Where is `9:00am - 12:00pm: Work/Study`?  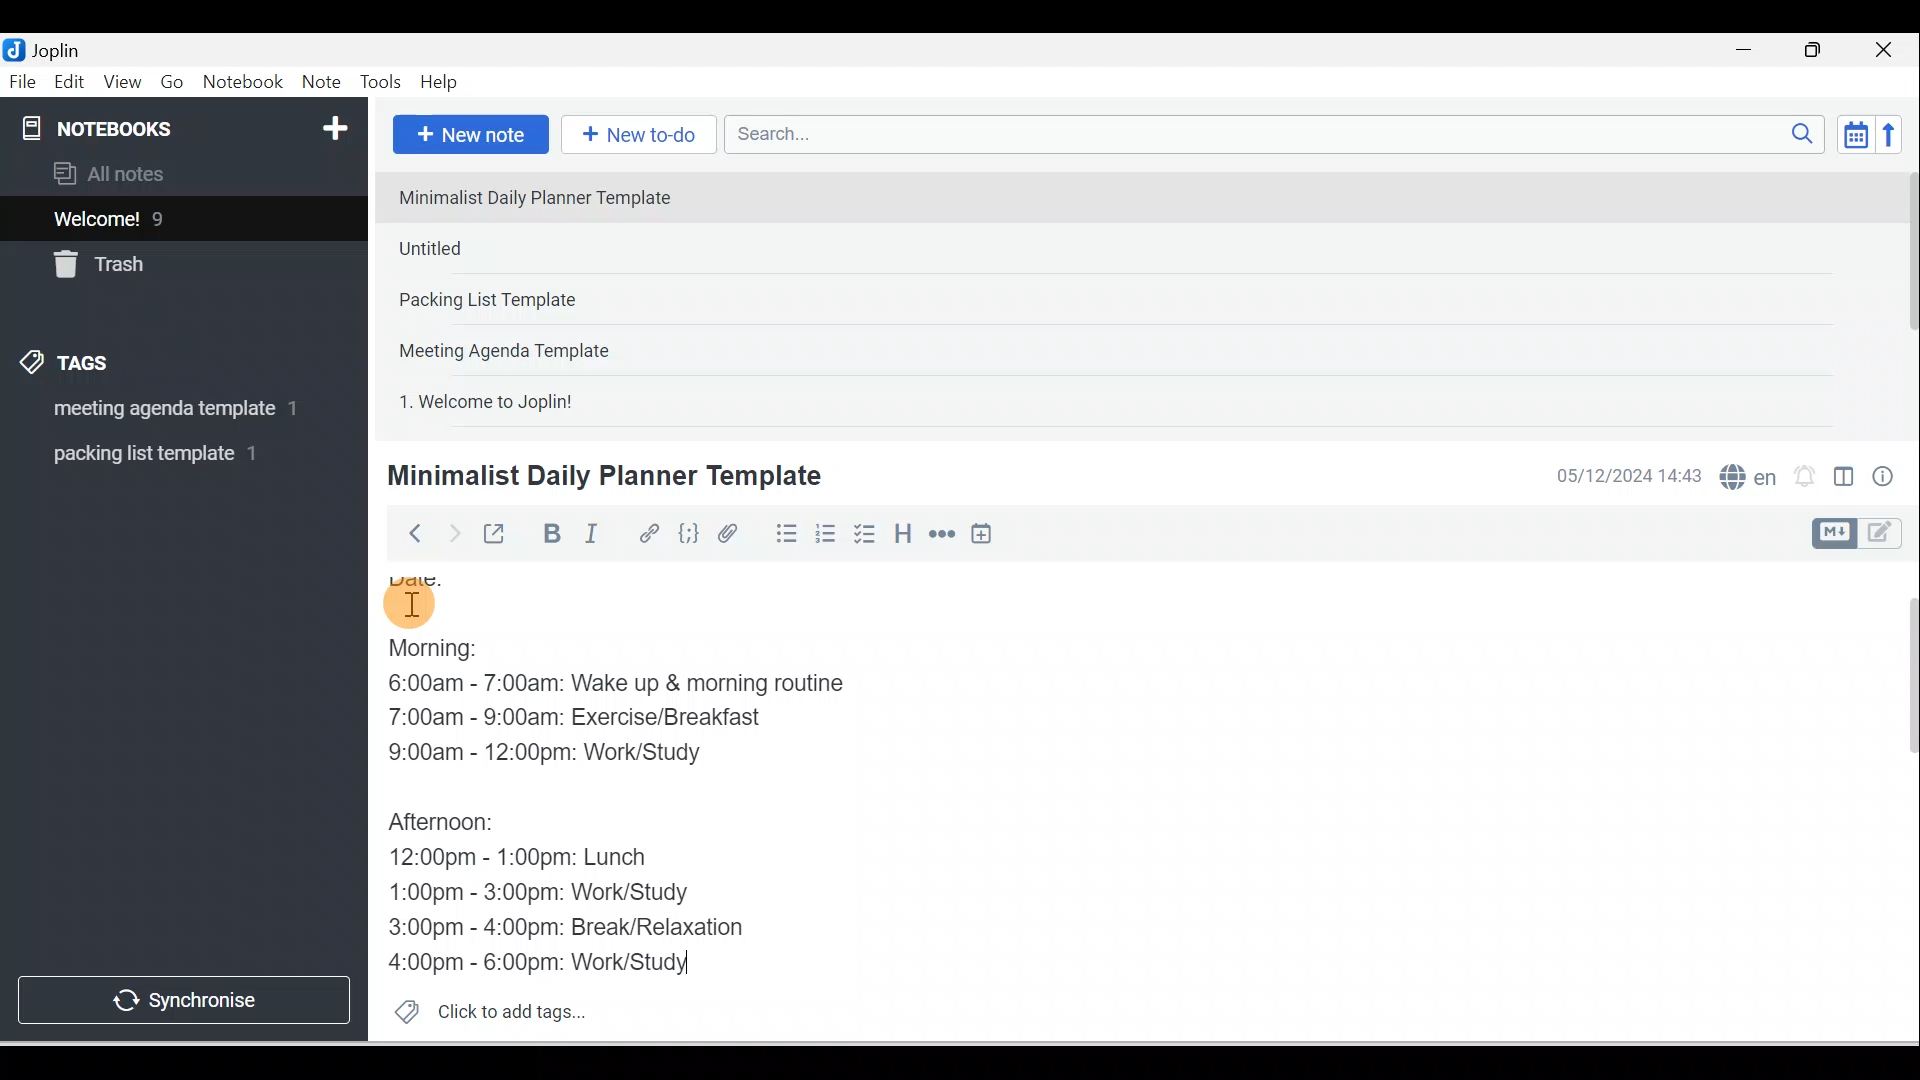 9:00am - 12:00pm: Work/Study is located at coordinates (572, 755).